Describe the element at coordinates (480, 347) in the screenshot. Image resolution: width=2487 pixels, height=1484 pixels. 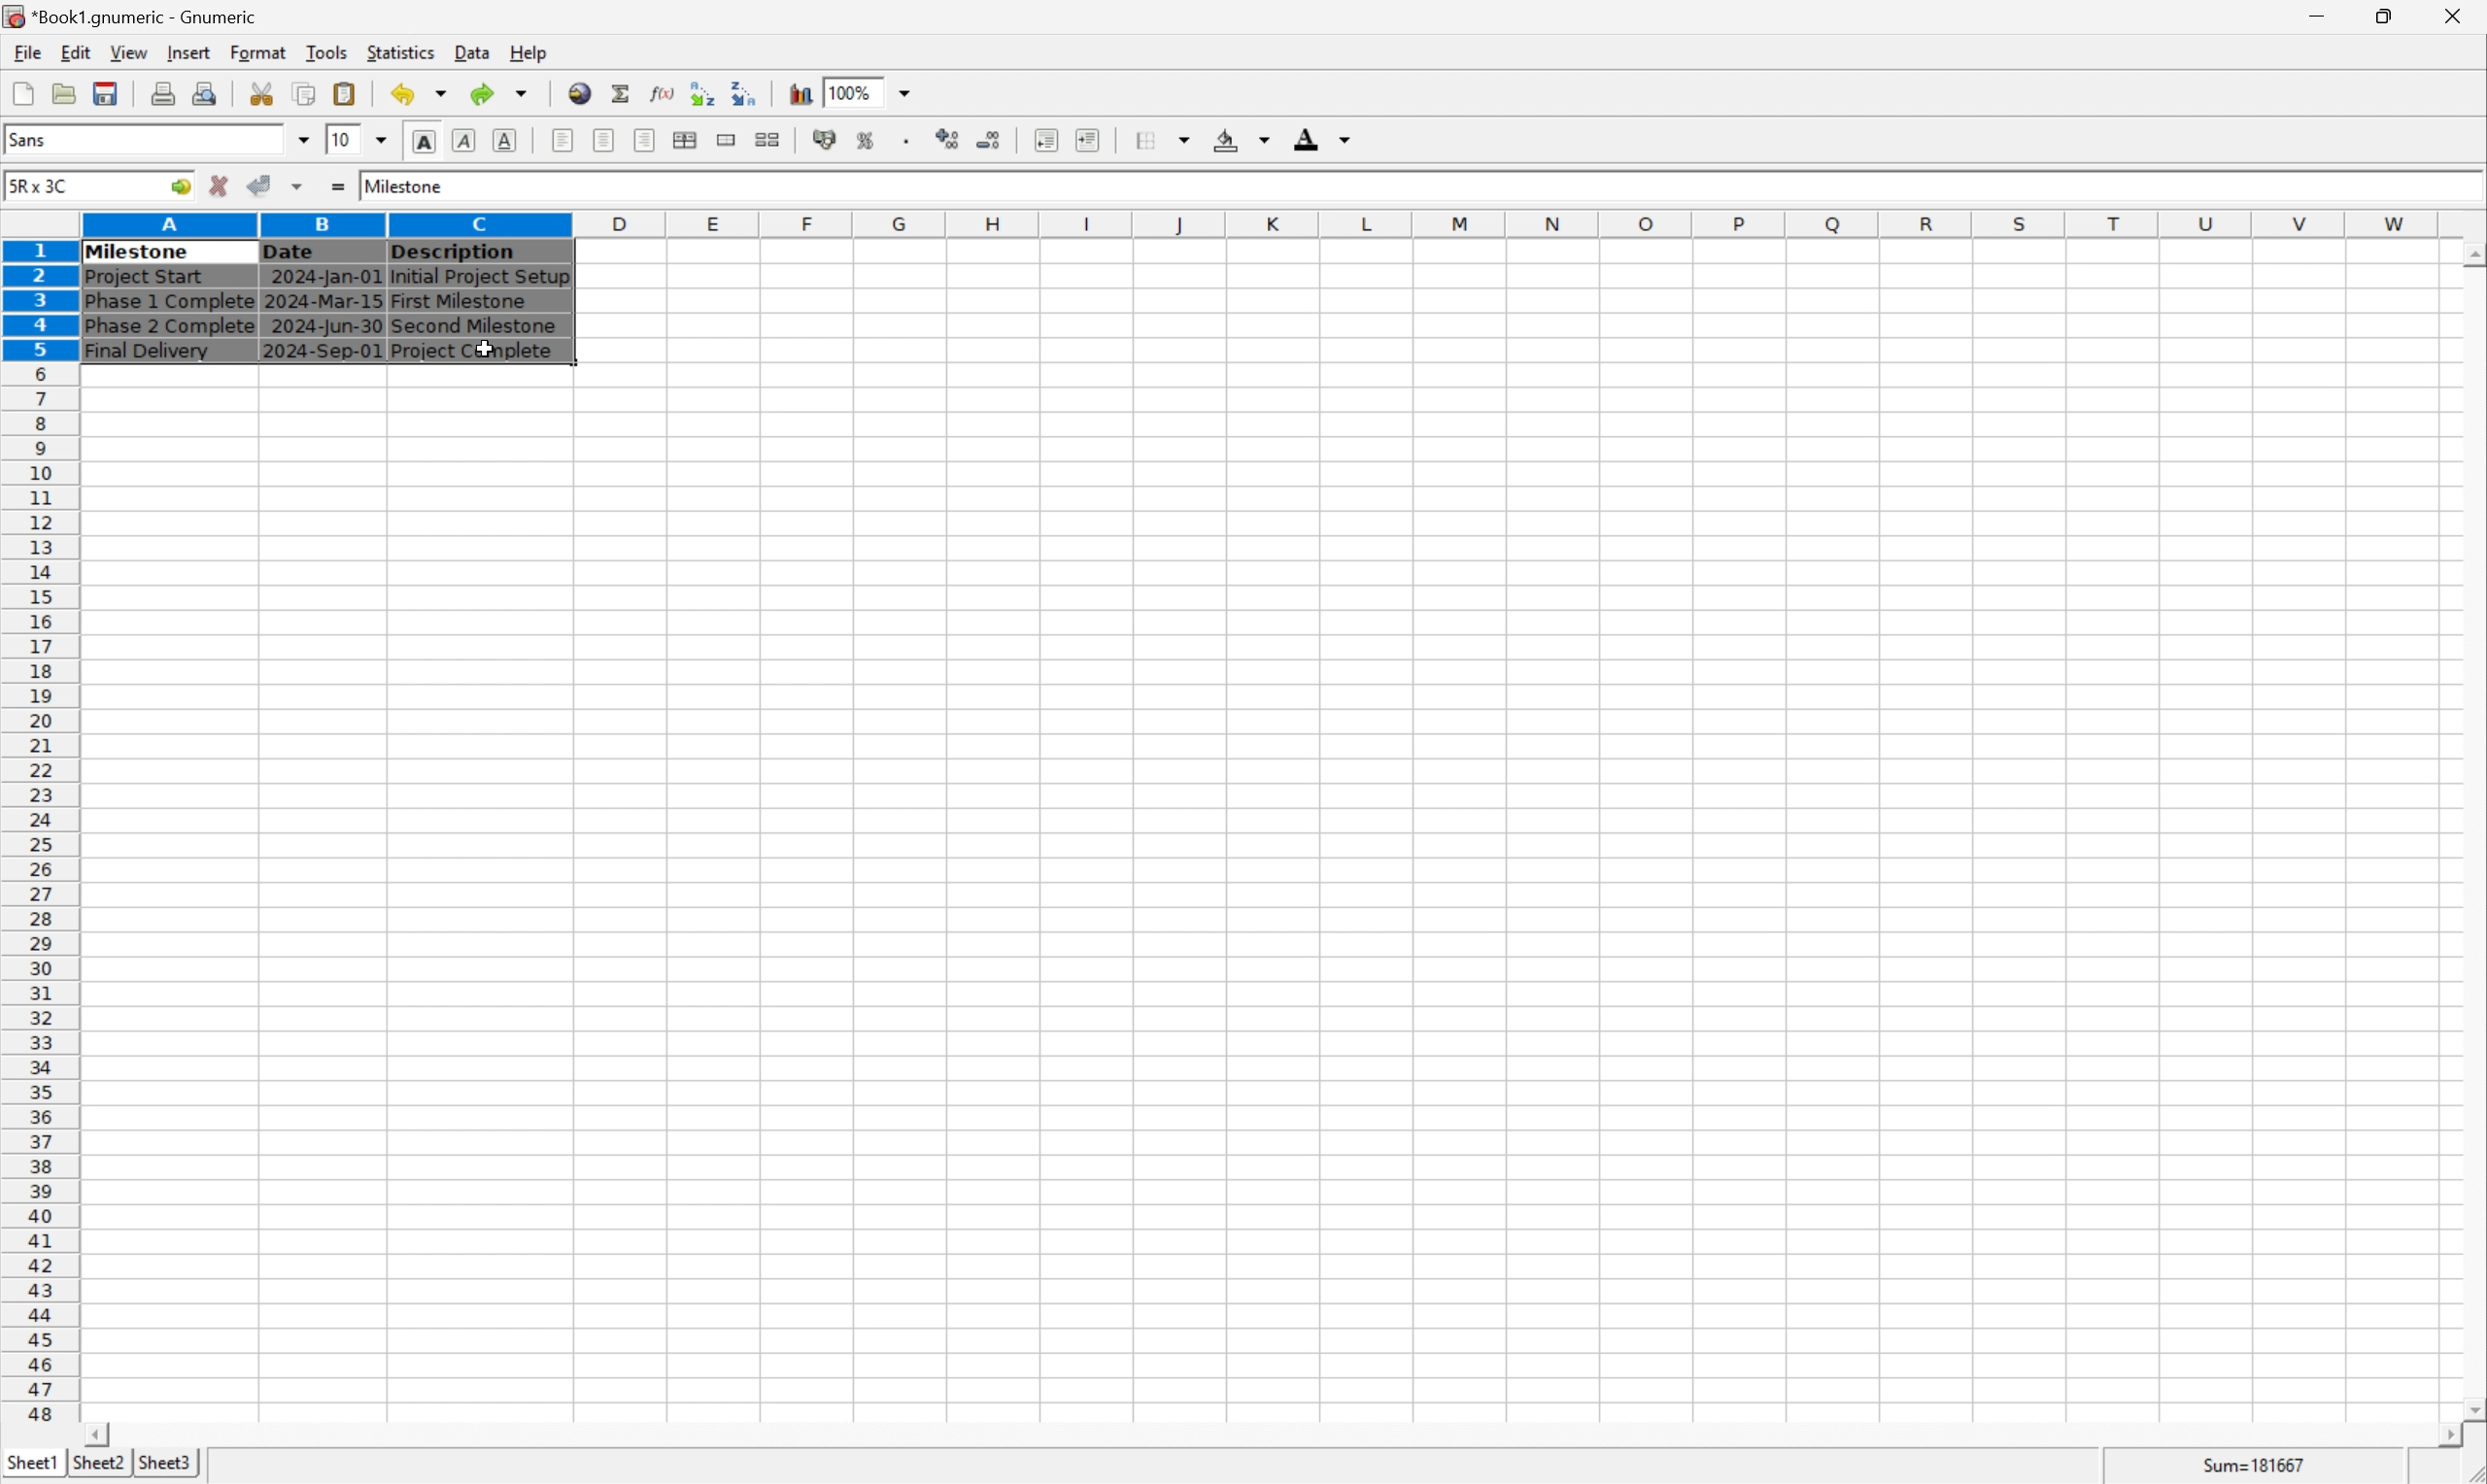
I see `Cursor` at that location.